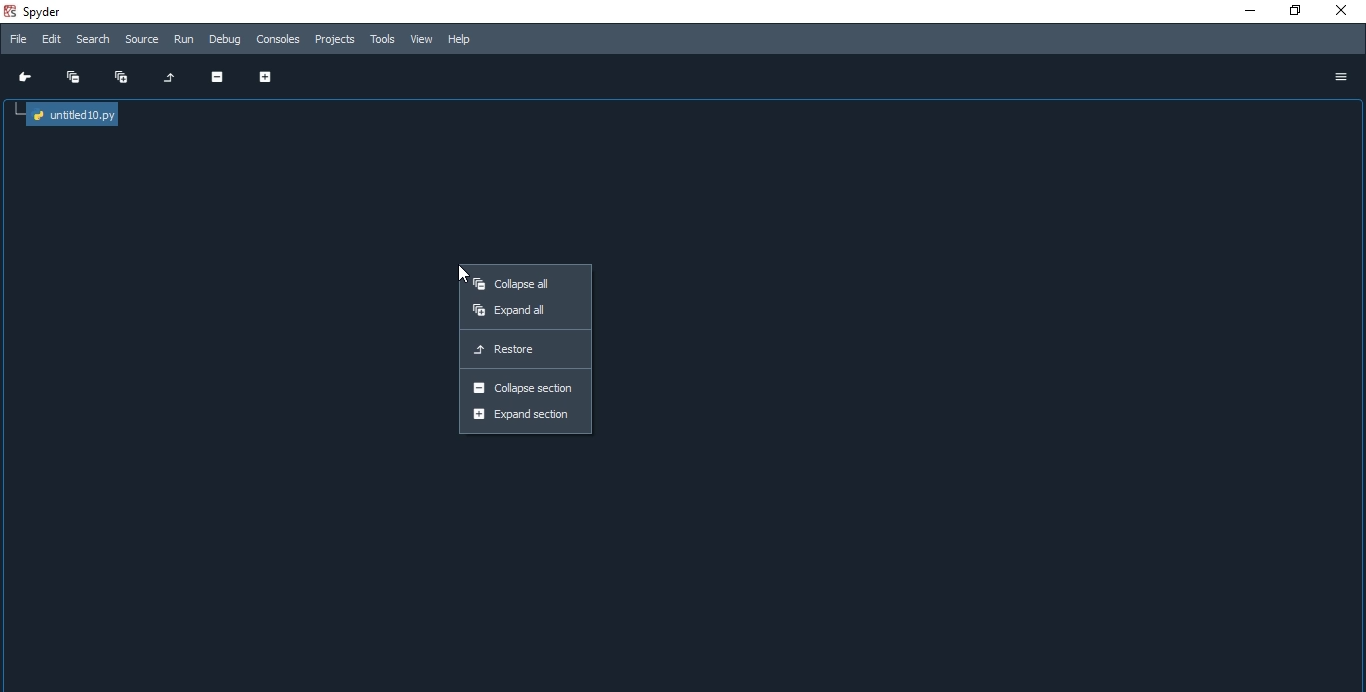 The image size is (1366, 692). Describe the element at coordinates (423, 38) in the screenshot. I see `View` at that location.